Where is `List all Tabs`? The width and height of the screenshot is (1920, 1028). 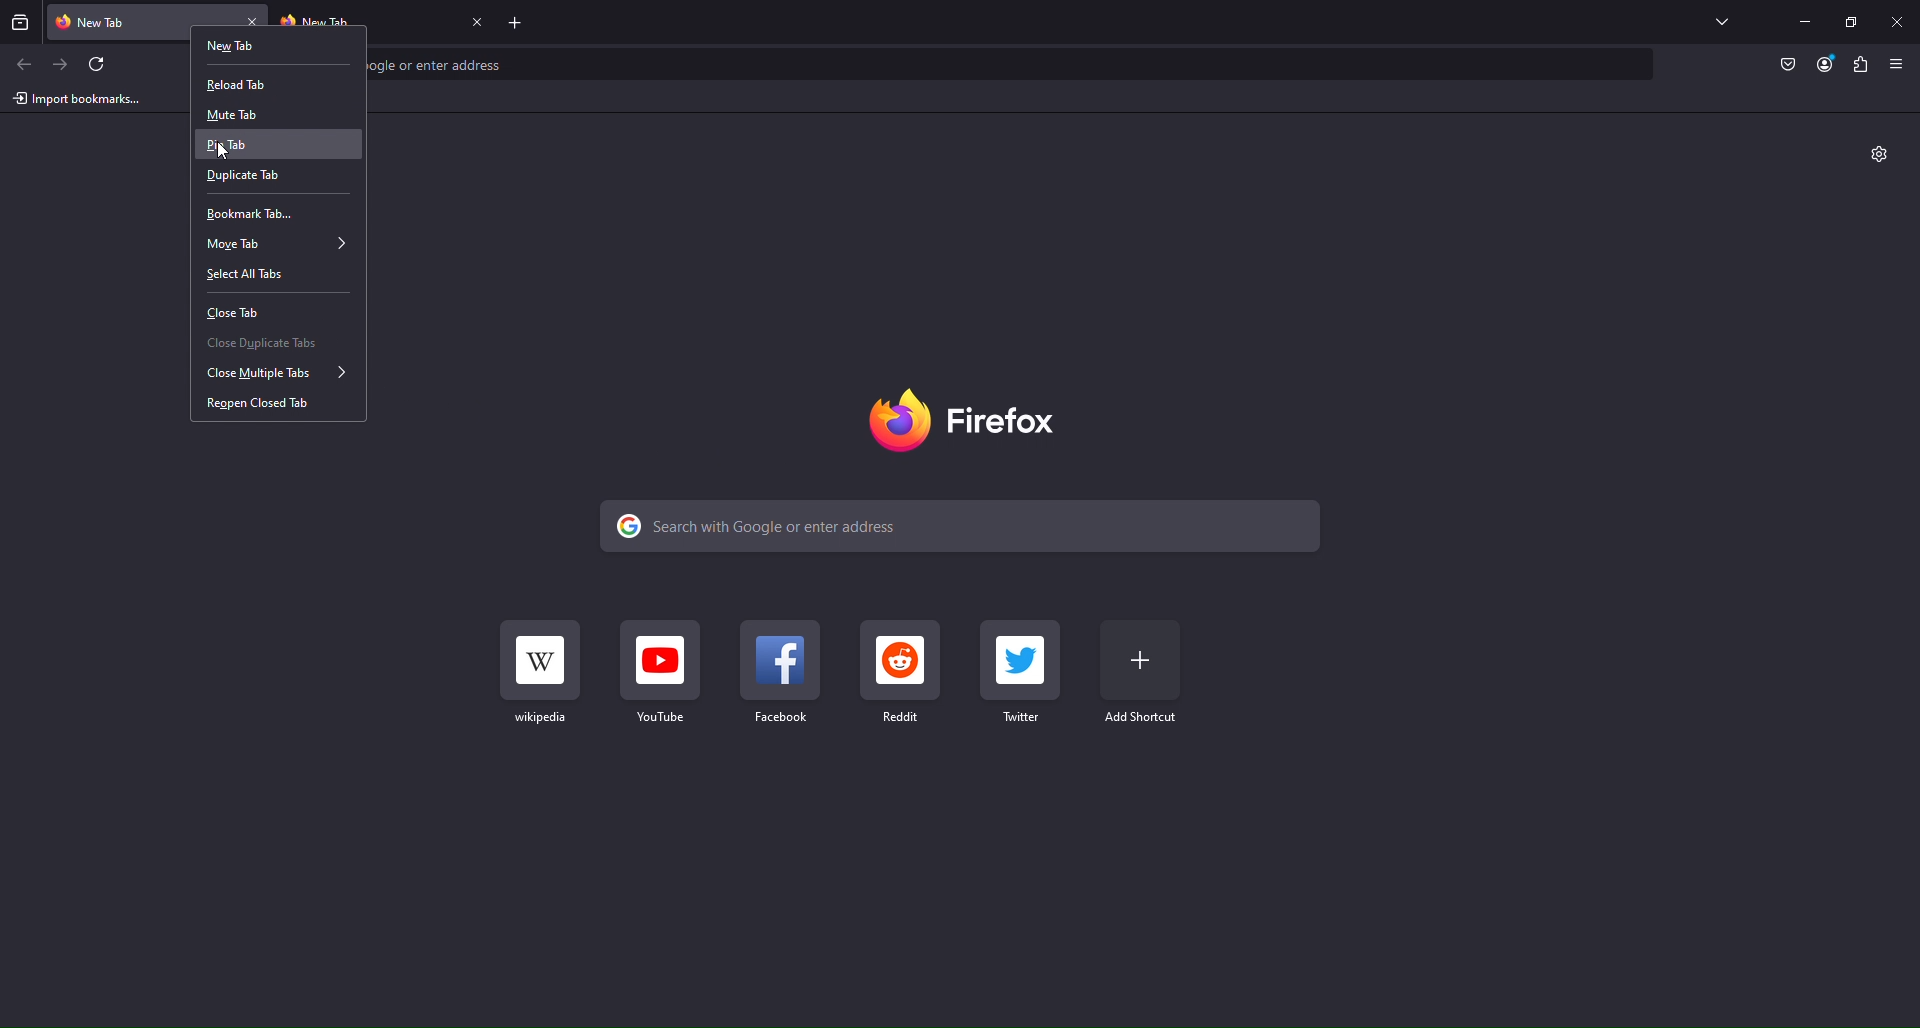
List all Tabs is located at coordinates (1721, 21).